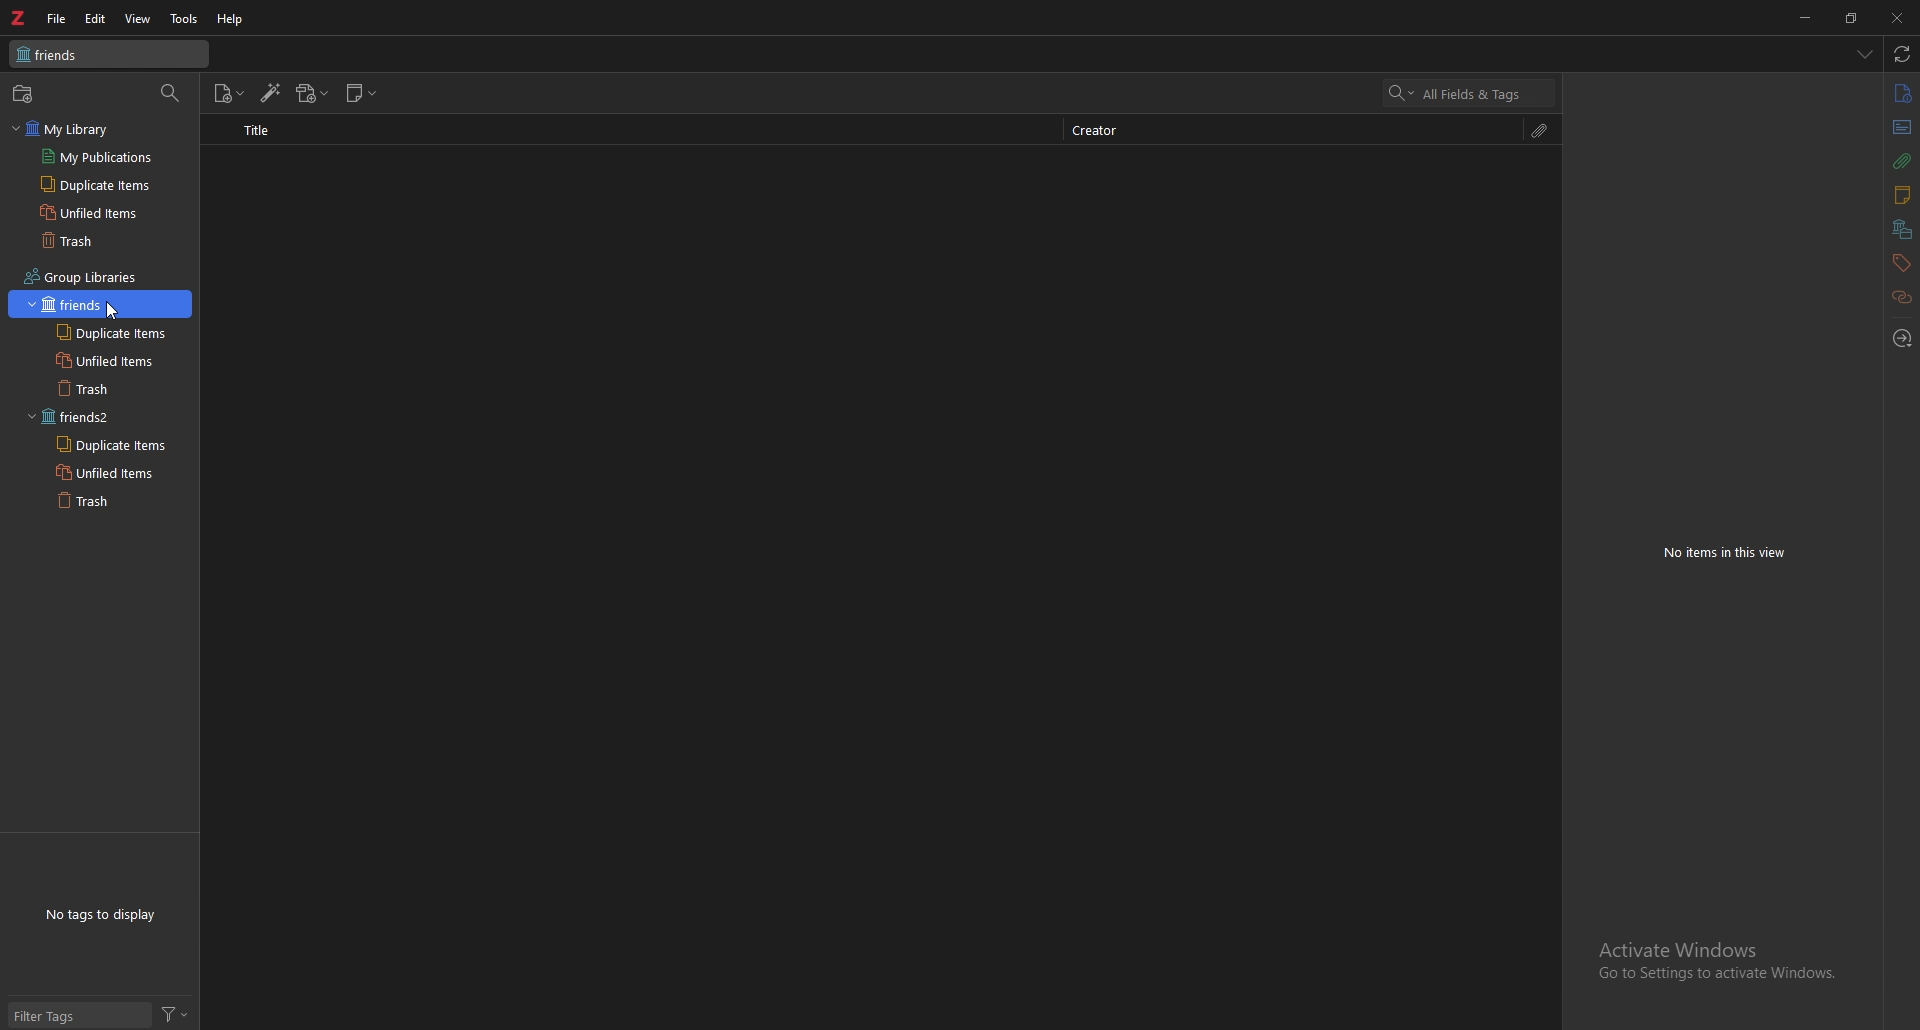 This screenshot has width=1920, height=1030. I want to click on cursor, so click(119, 310).